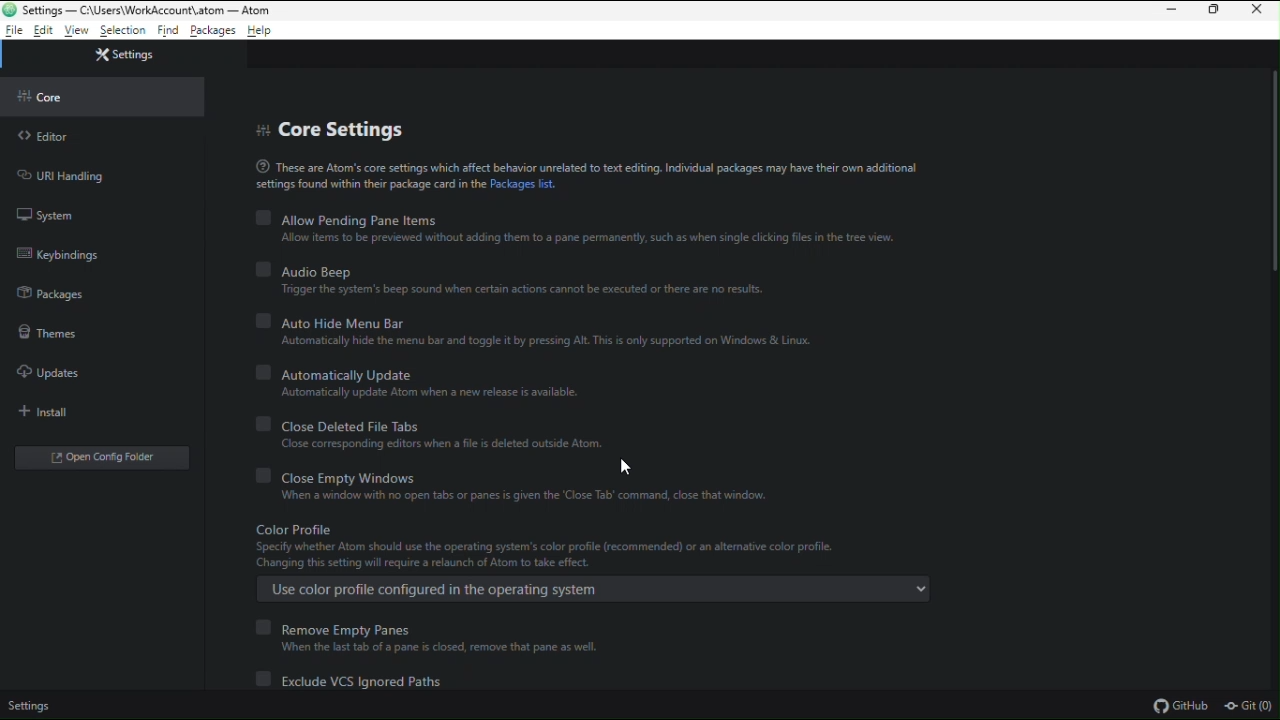 The image size is (1280, 720). What do you see at coordinates (353, 681) in the screenshot?
I see `exclude VCS  ignored parts` at bounding box center [353, 681].